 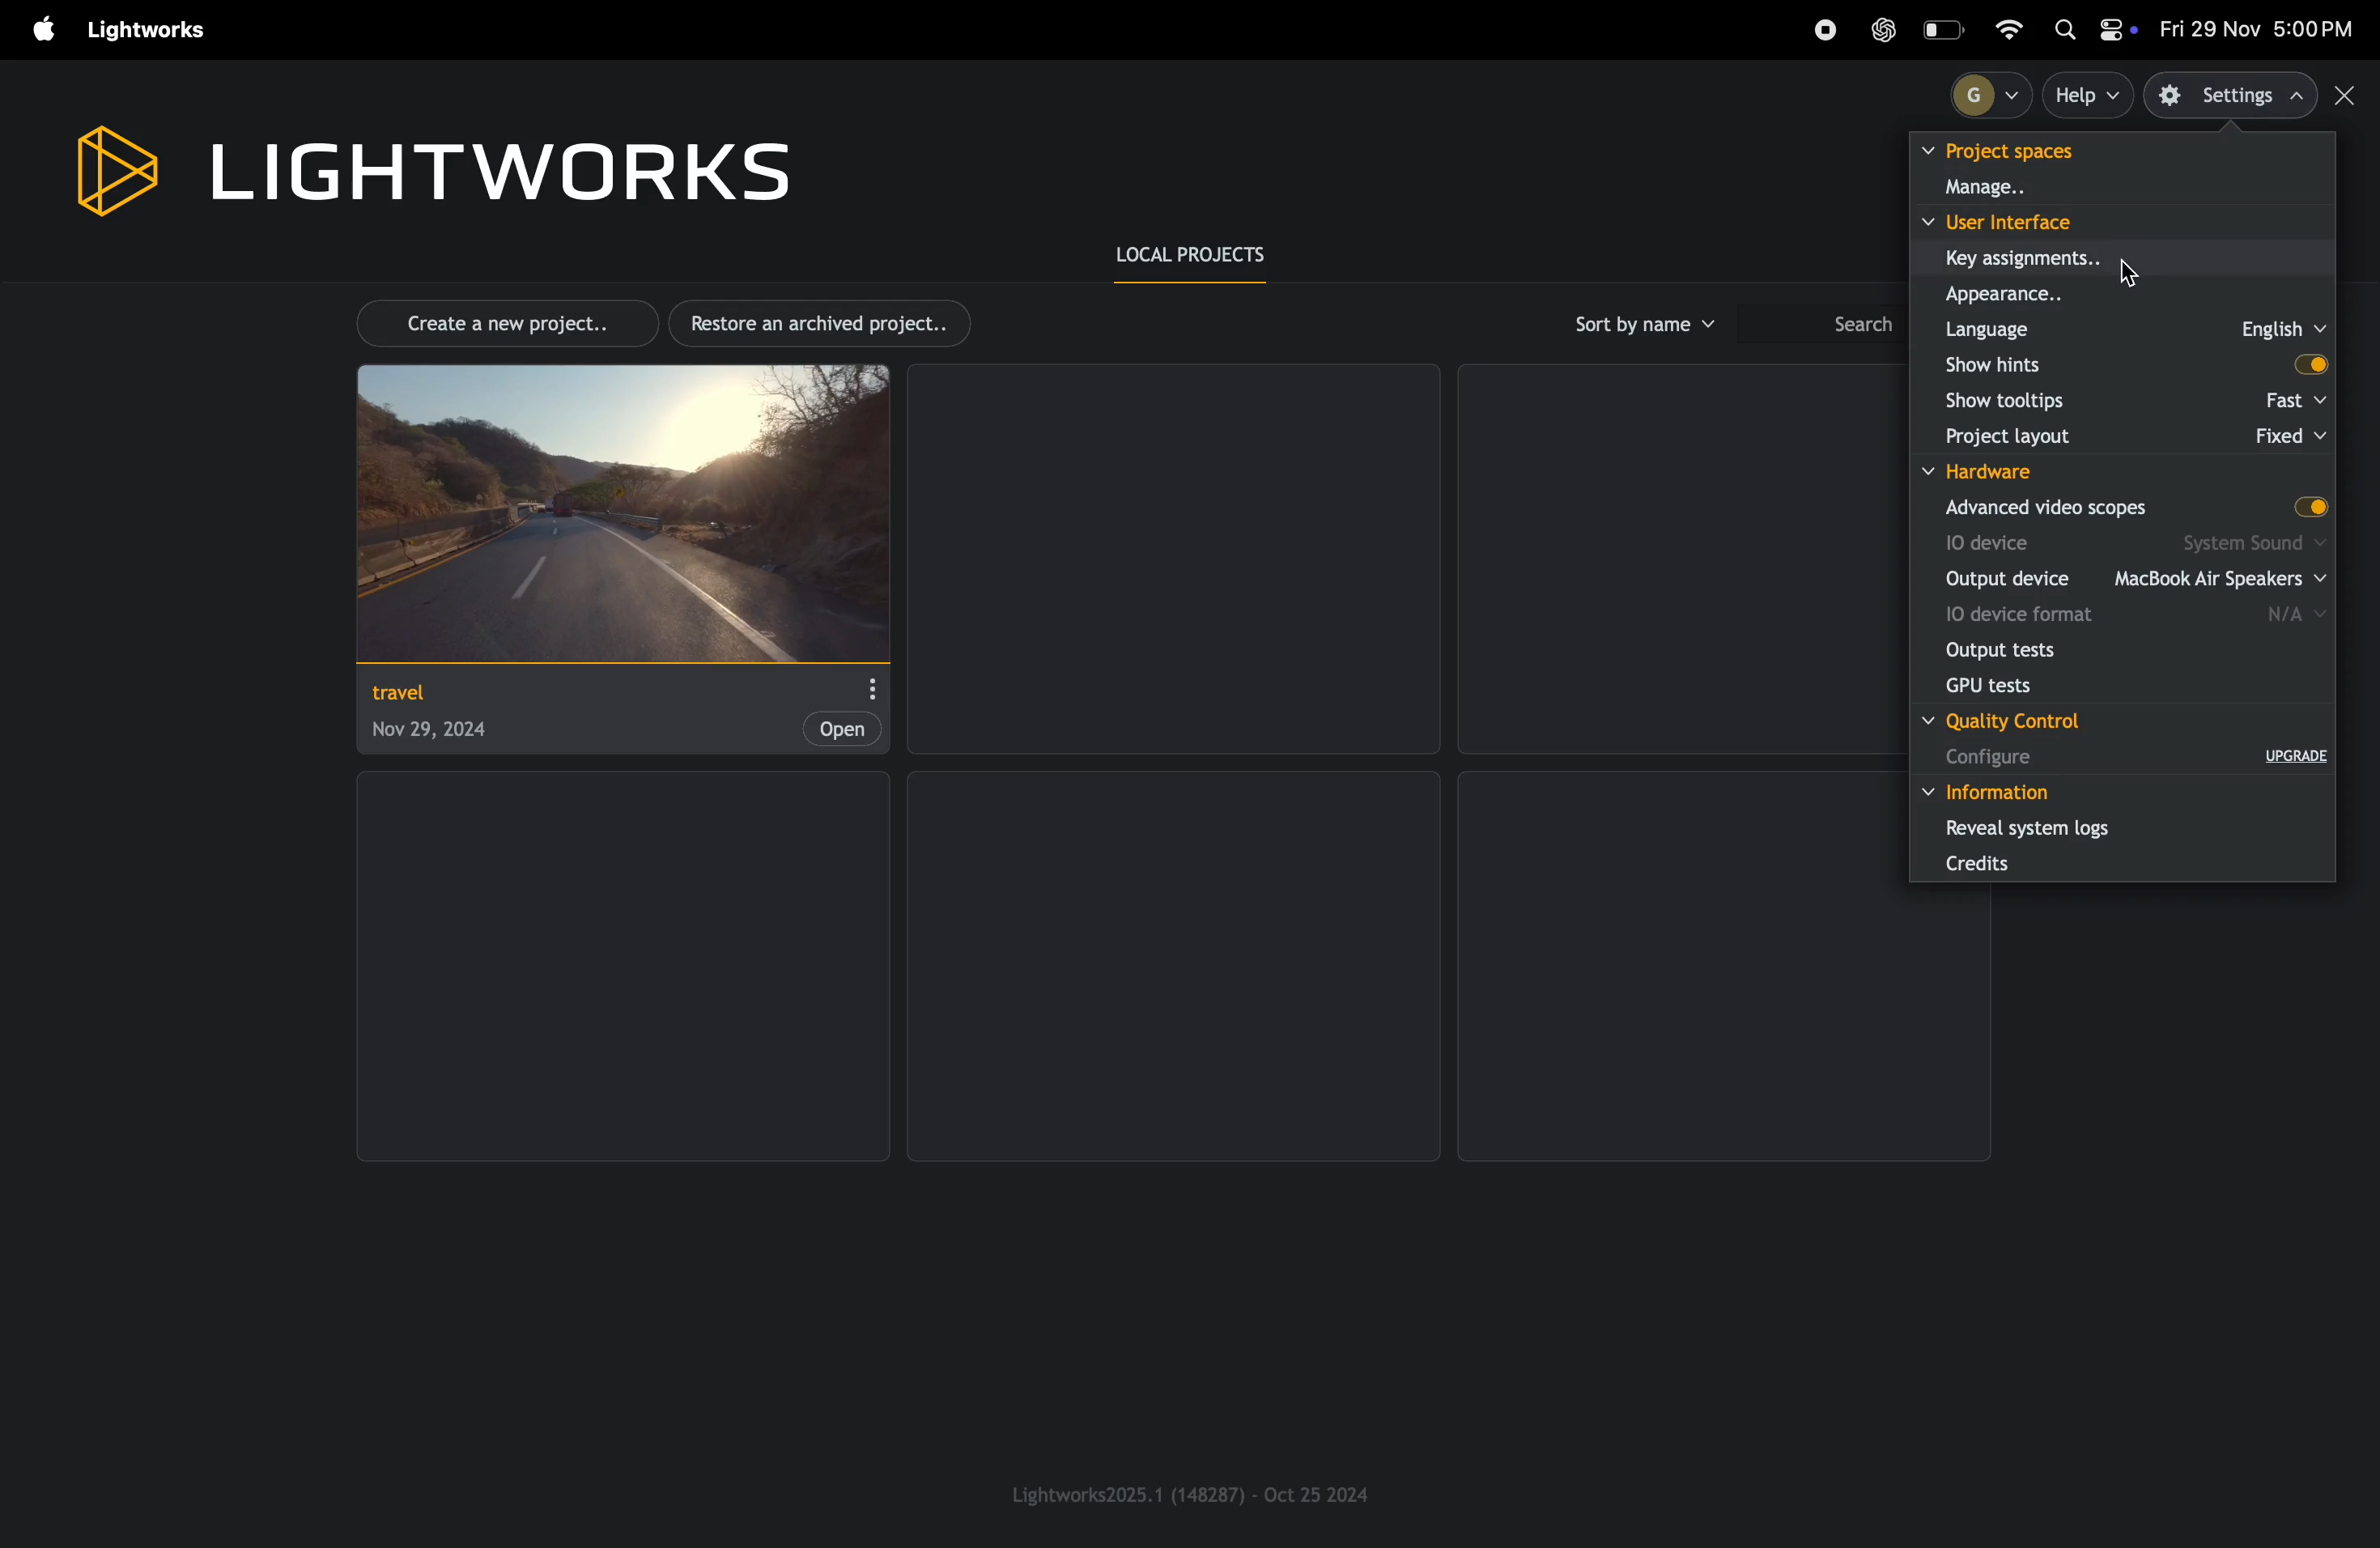 What do you see at coordinates (1884, 29) in the screenshot?
I see `chatgpt` at bounding box center [1884, 29].